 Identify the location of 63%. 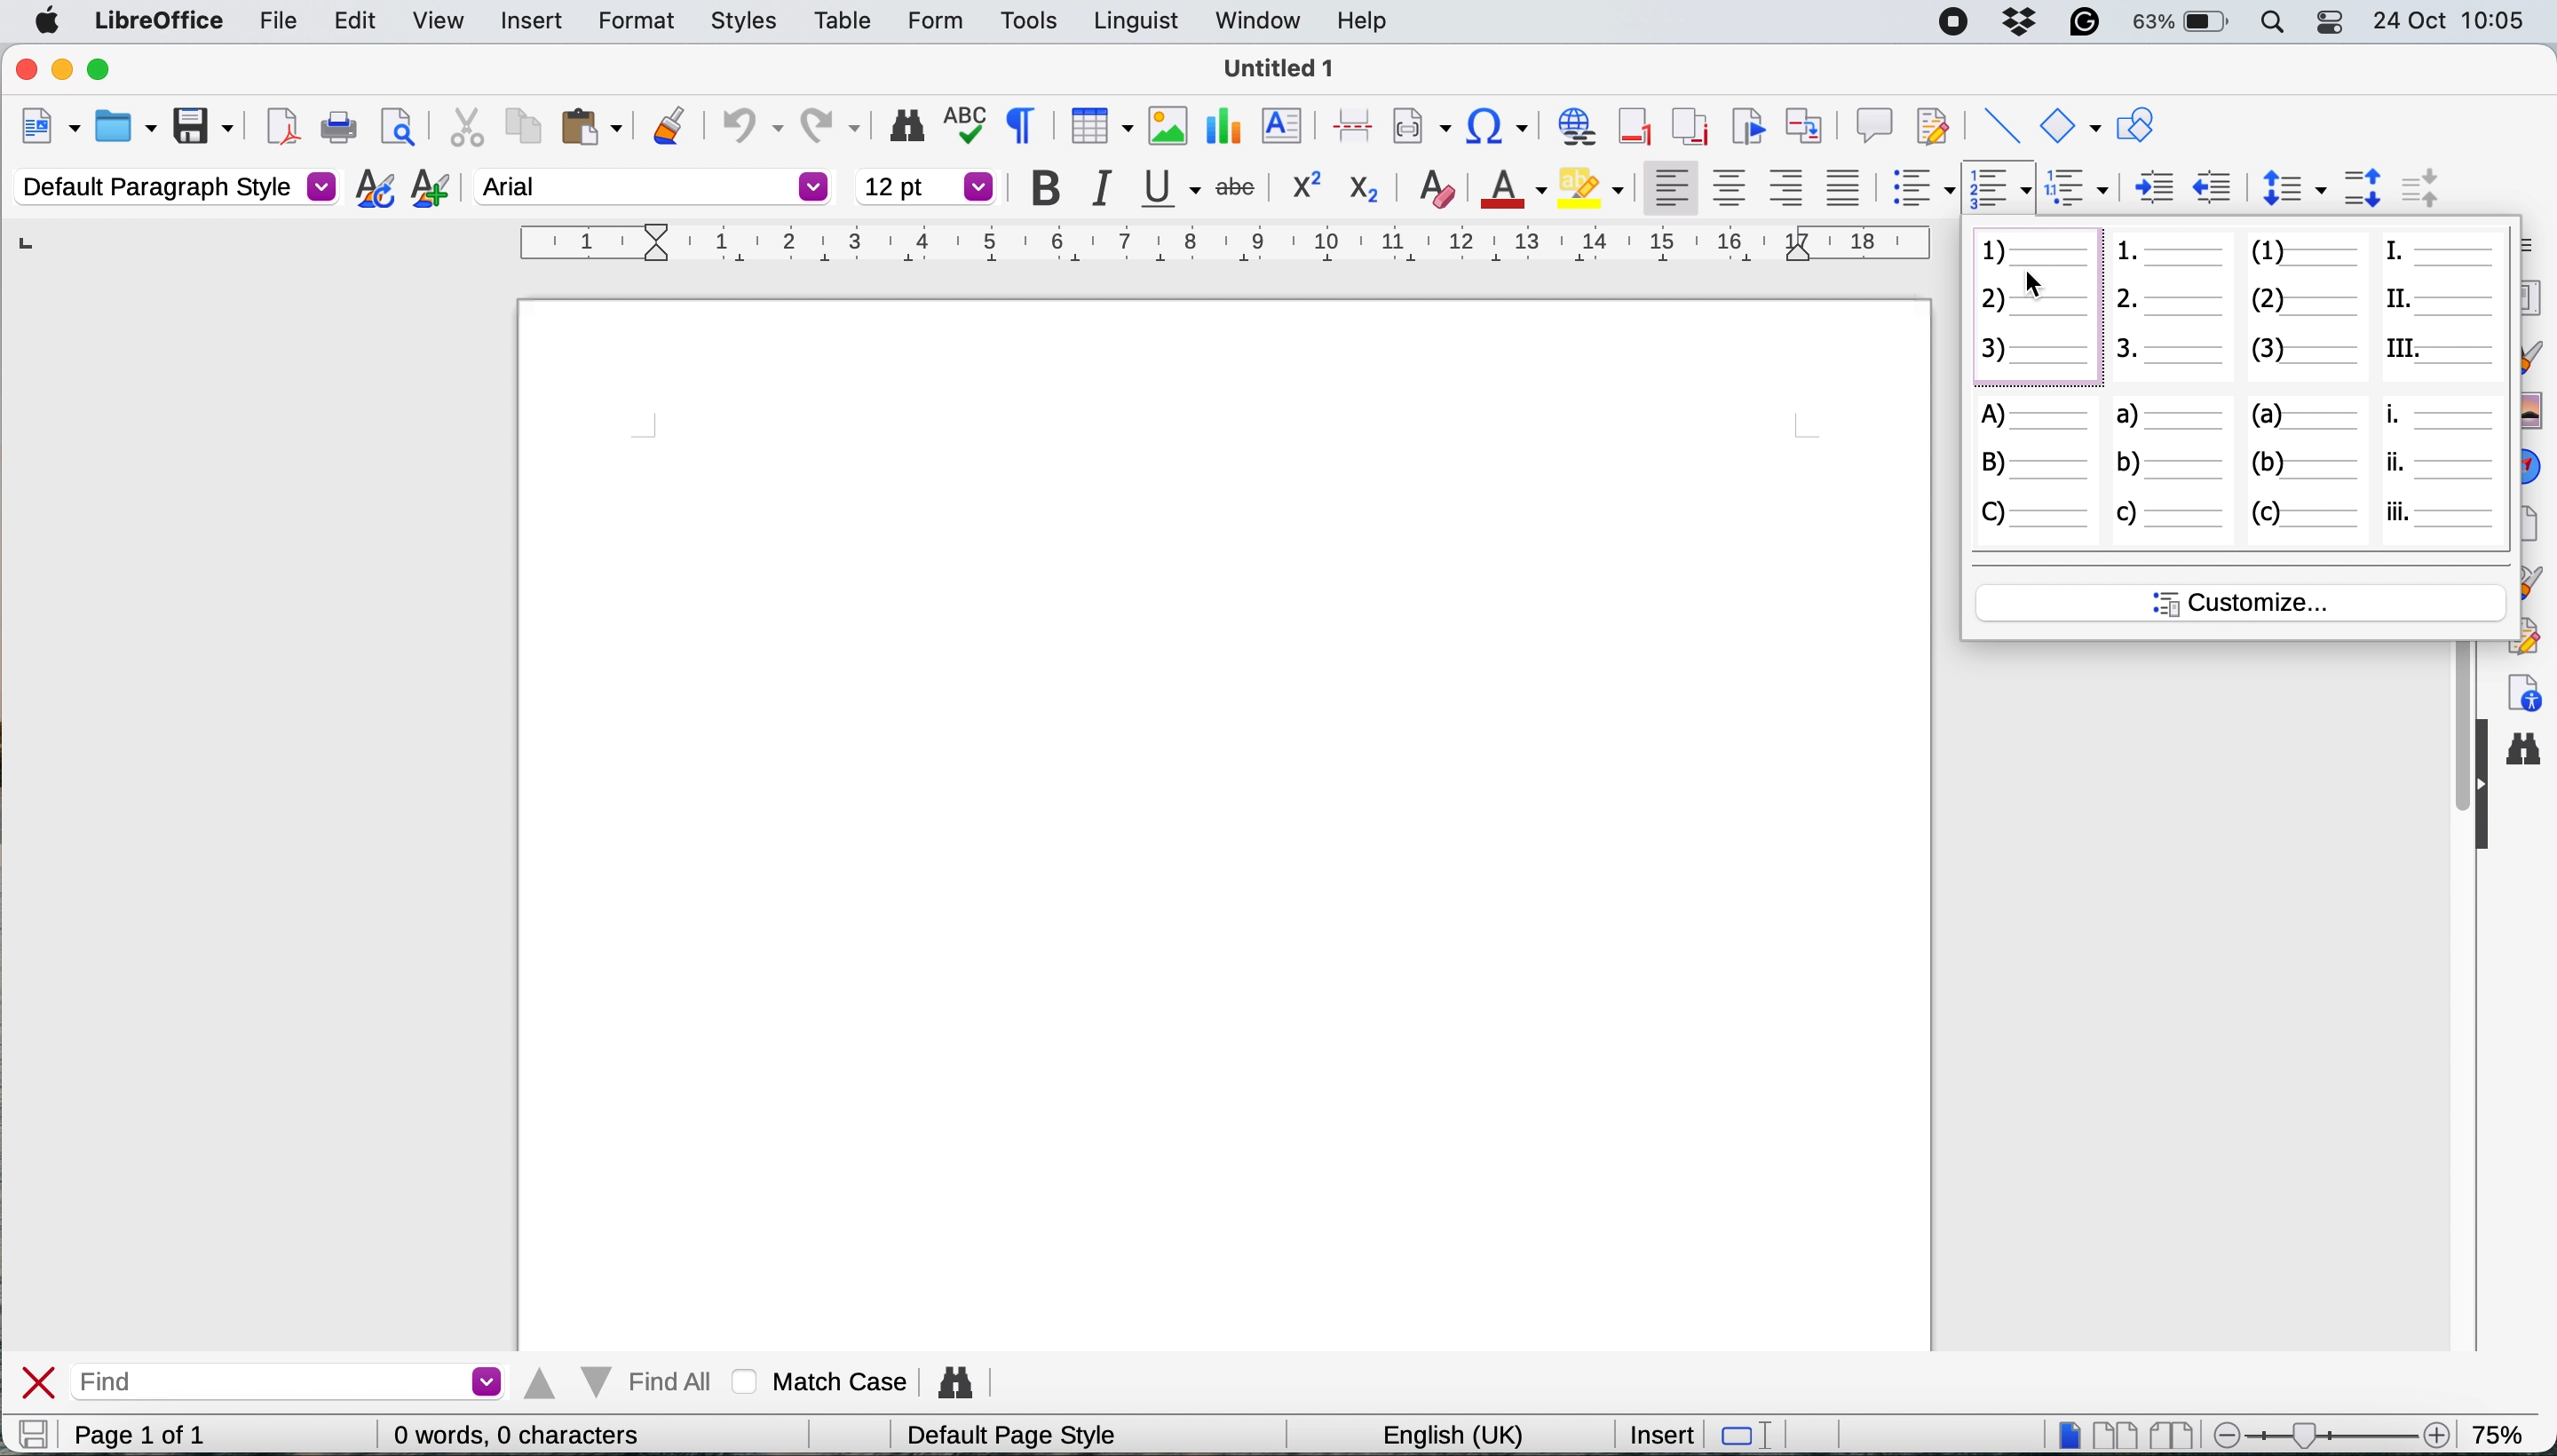
(2182, 24).